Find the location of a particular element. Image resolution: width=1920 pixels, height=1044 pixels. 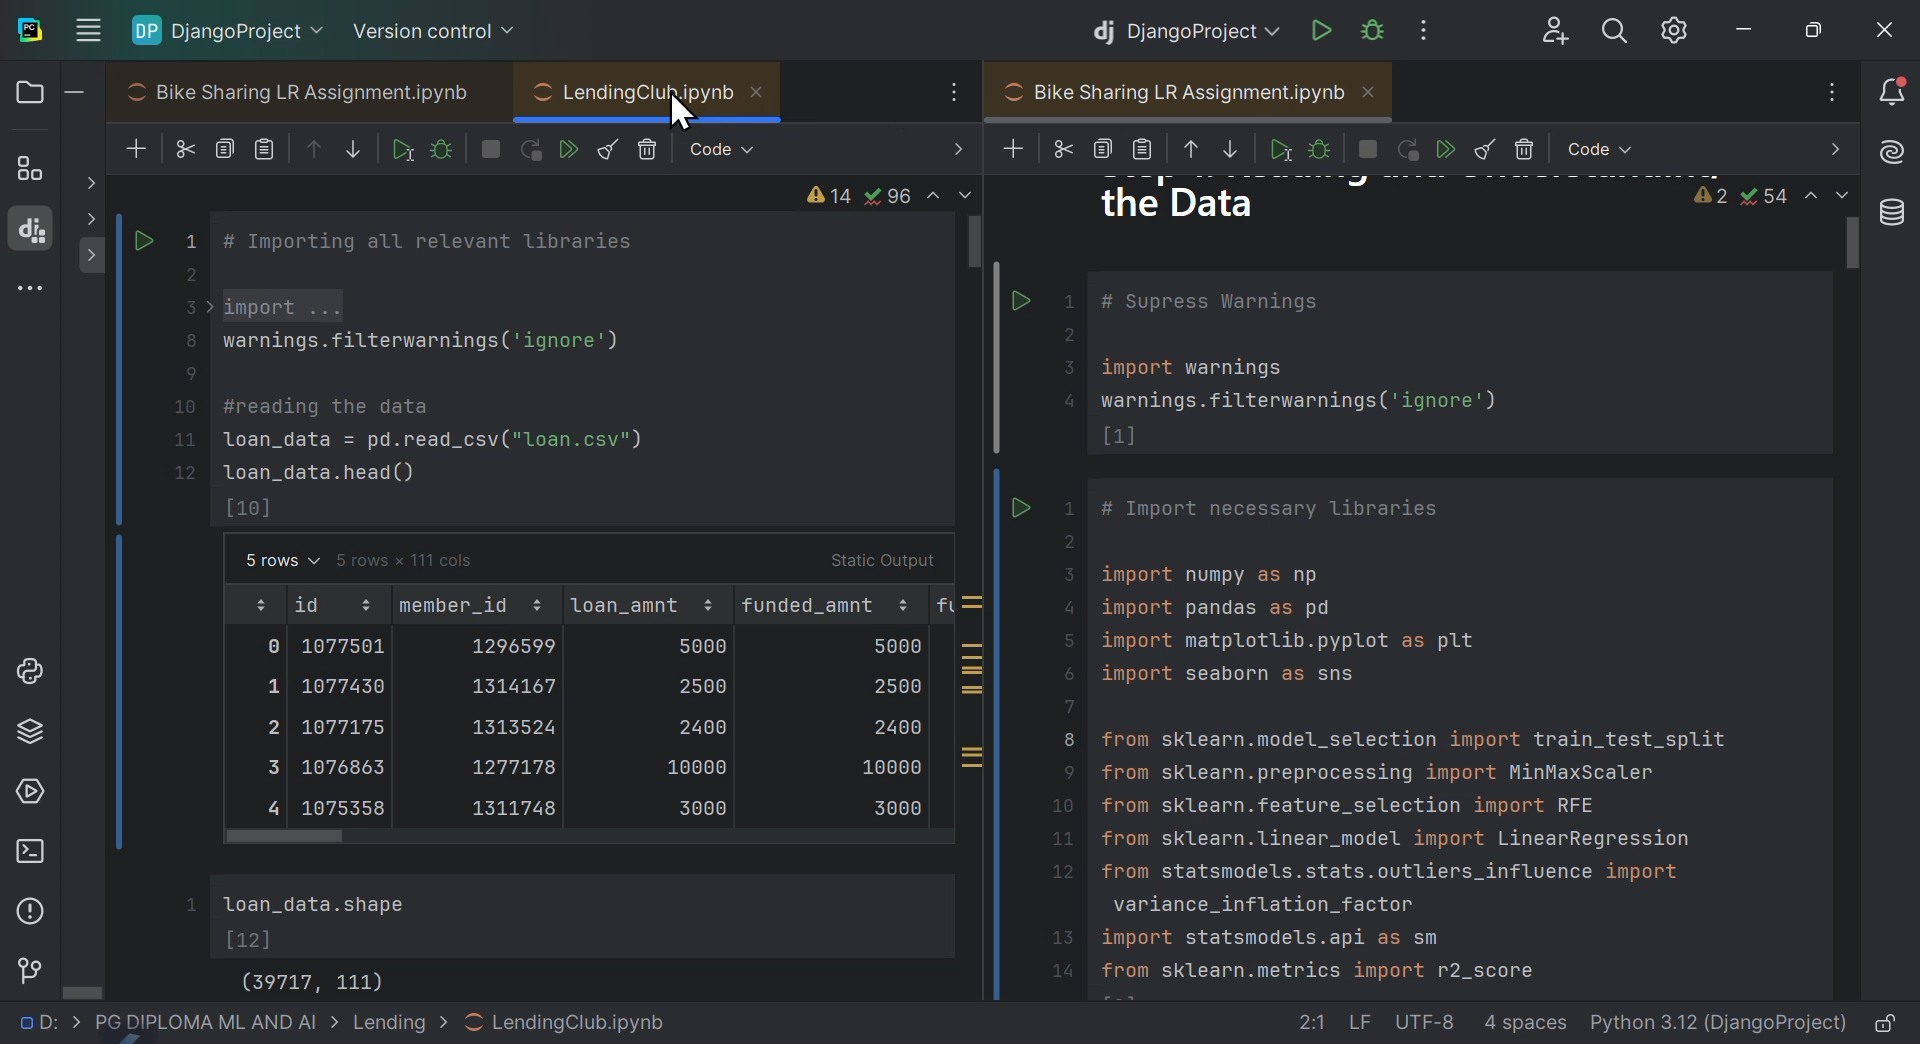

close is located at coordinates (1884, 25).